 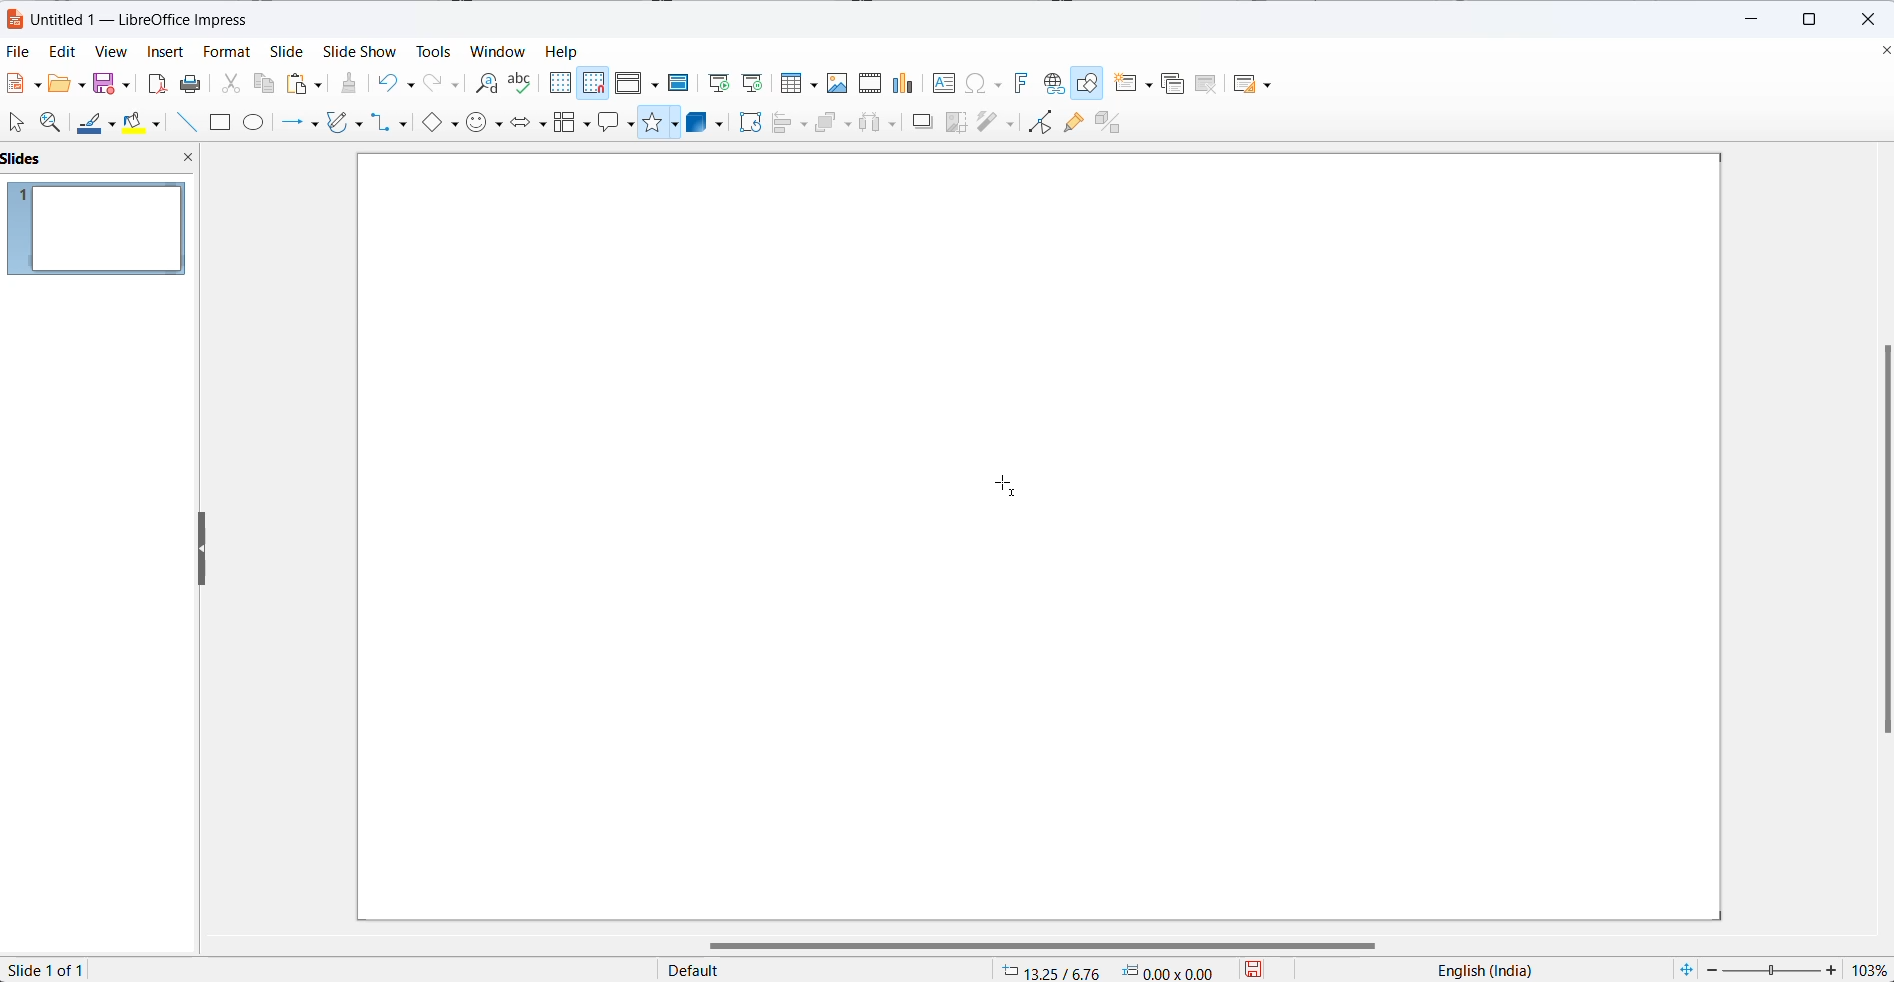 What do you see at coordinates (112, 83) in the screenshot?
I see `save` at bounding box center [112, 83].